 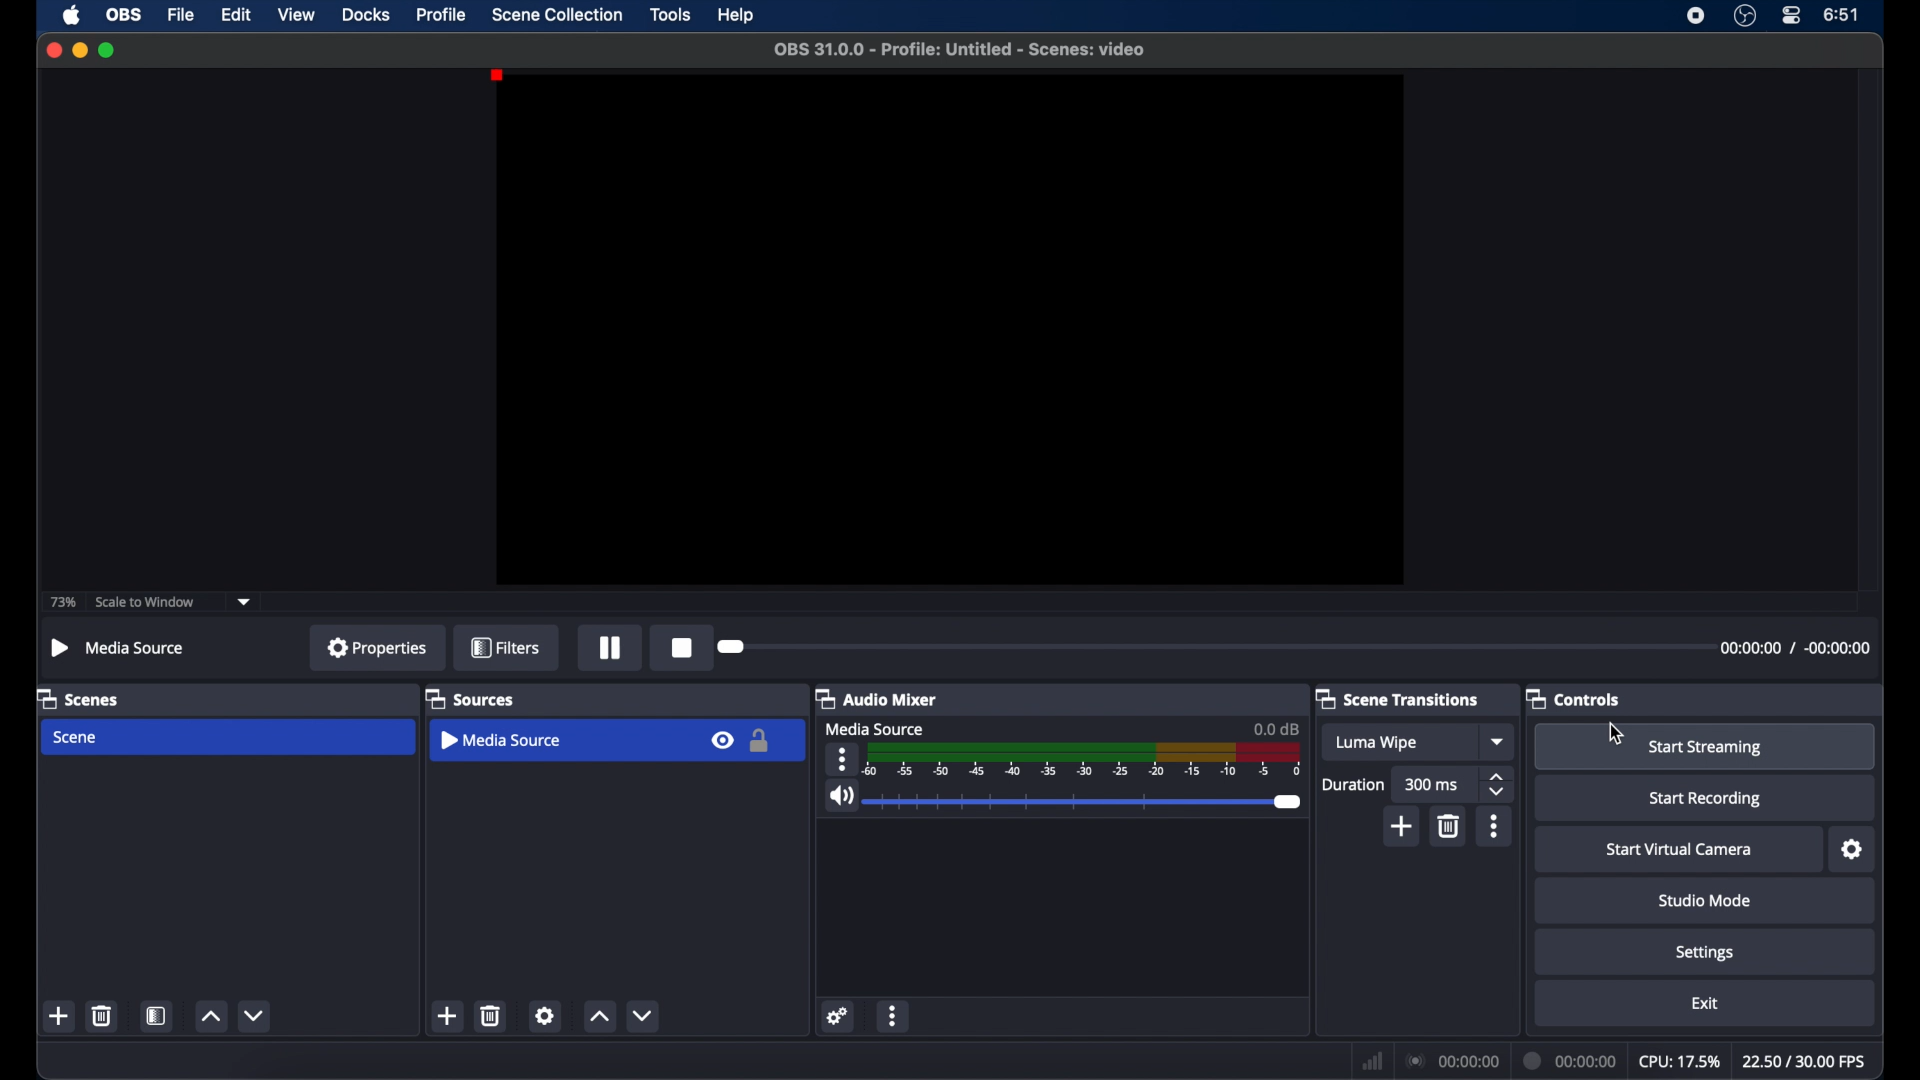 I want to click on duration, so click(x=1571, y=1060).